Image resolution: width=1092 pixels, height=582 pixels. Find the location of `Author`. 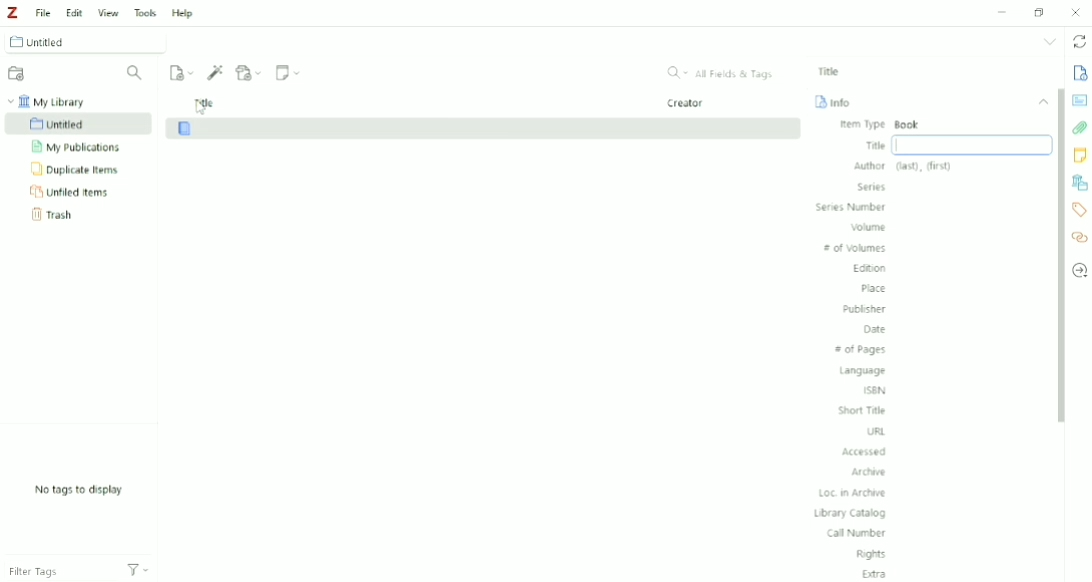

Author is located at coordinates (902, 166).